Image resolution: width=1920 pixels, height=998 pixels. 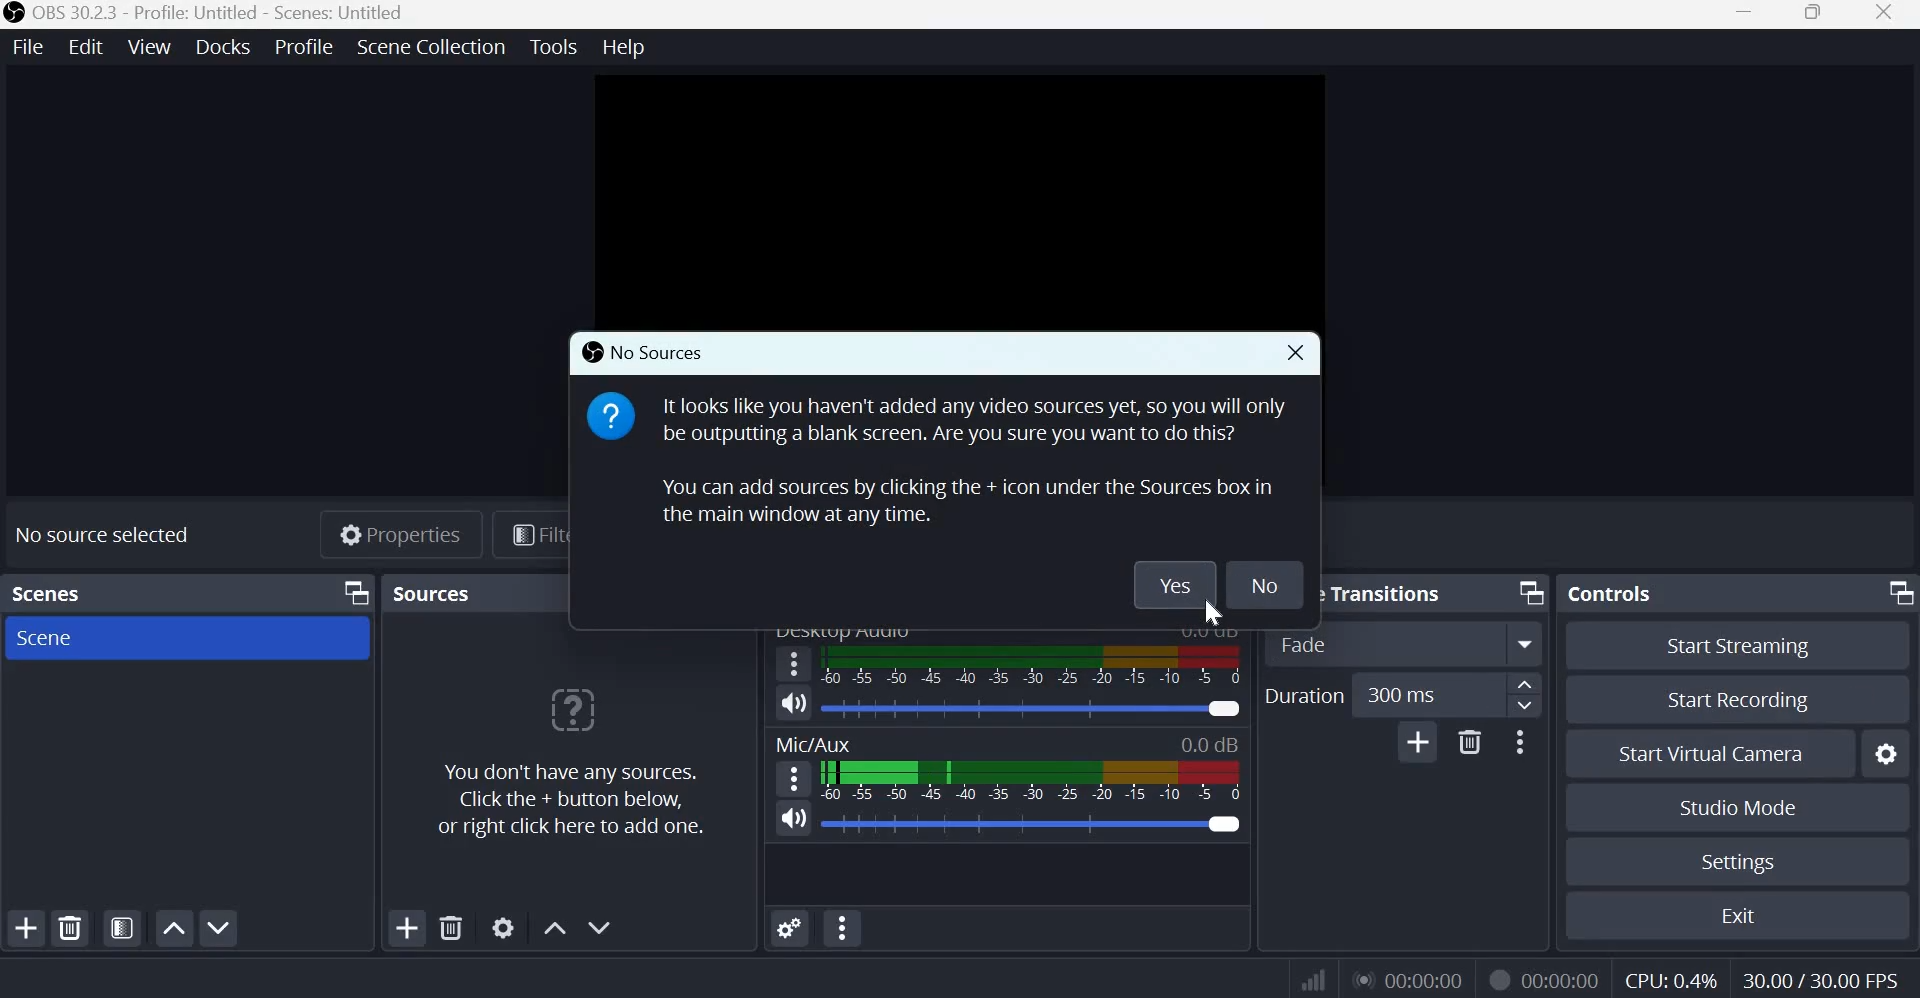 I want to click on Hamburger icon, so click(x=795, y=778).